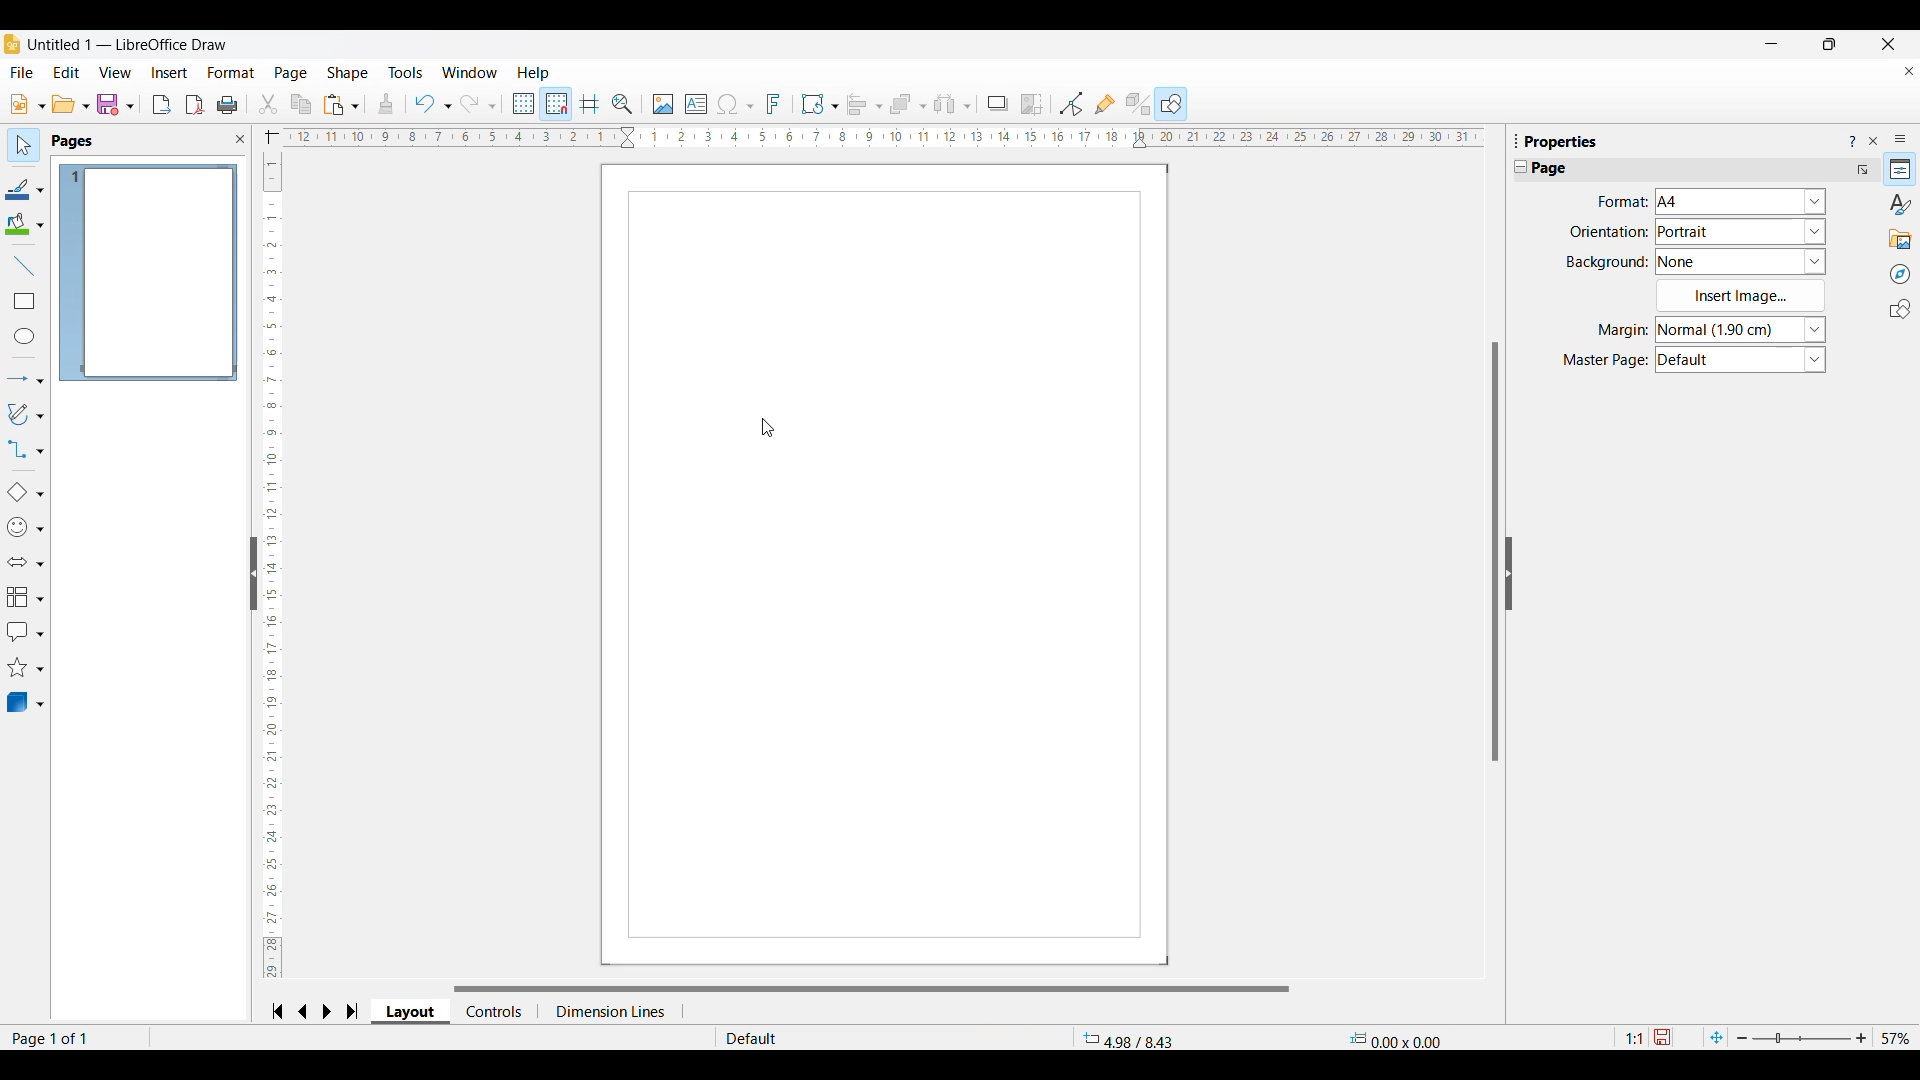  What do you see at coordinates (871, 989) in the screenshot?
I see `Horizontal slider` at bounding box center [871, 989].